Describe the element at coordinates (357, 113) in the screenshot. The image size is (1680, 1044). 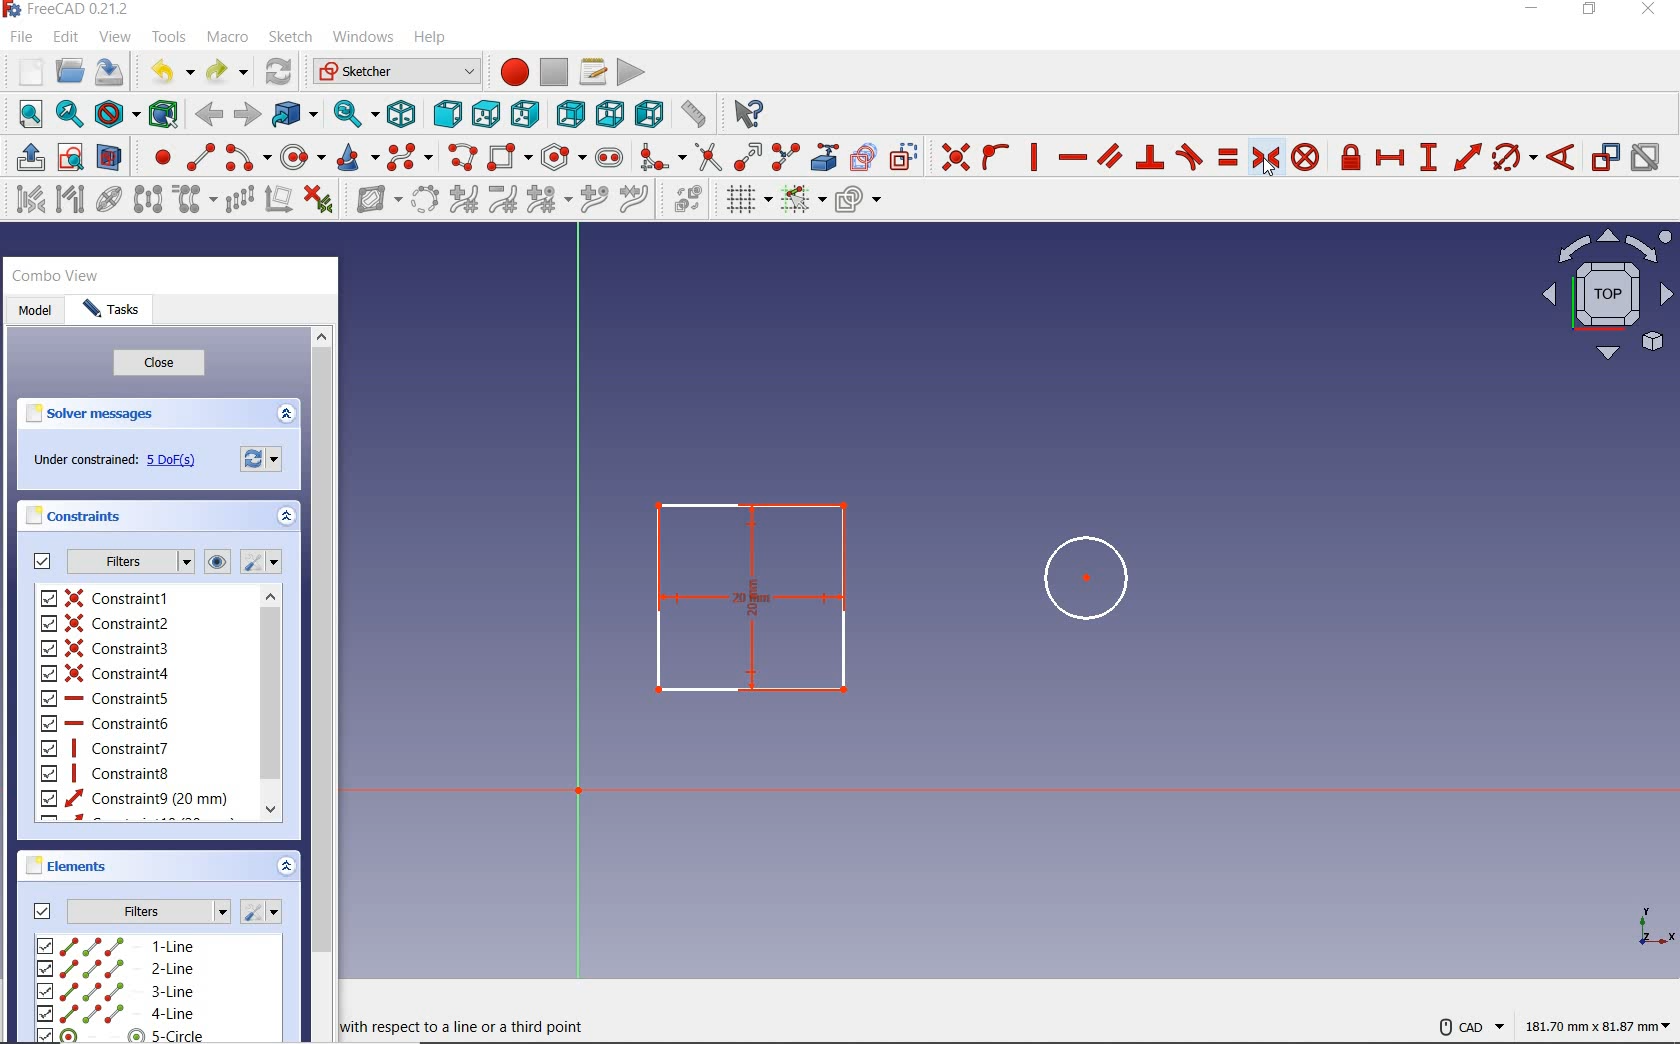
I see `sync view` at that location.